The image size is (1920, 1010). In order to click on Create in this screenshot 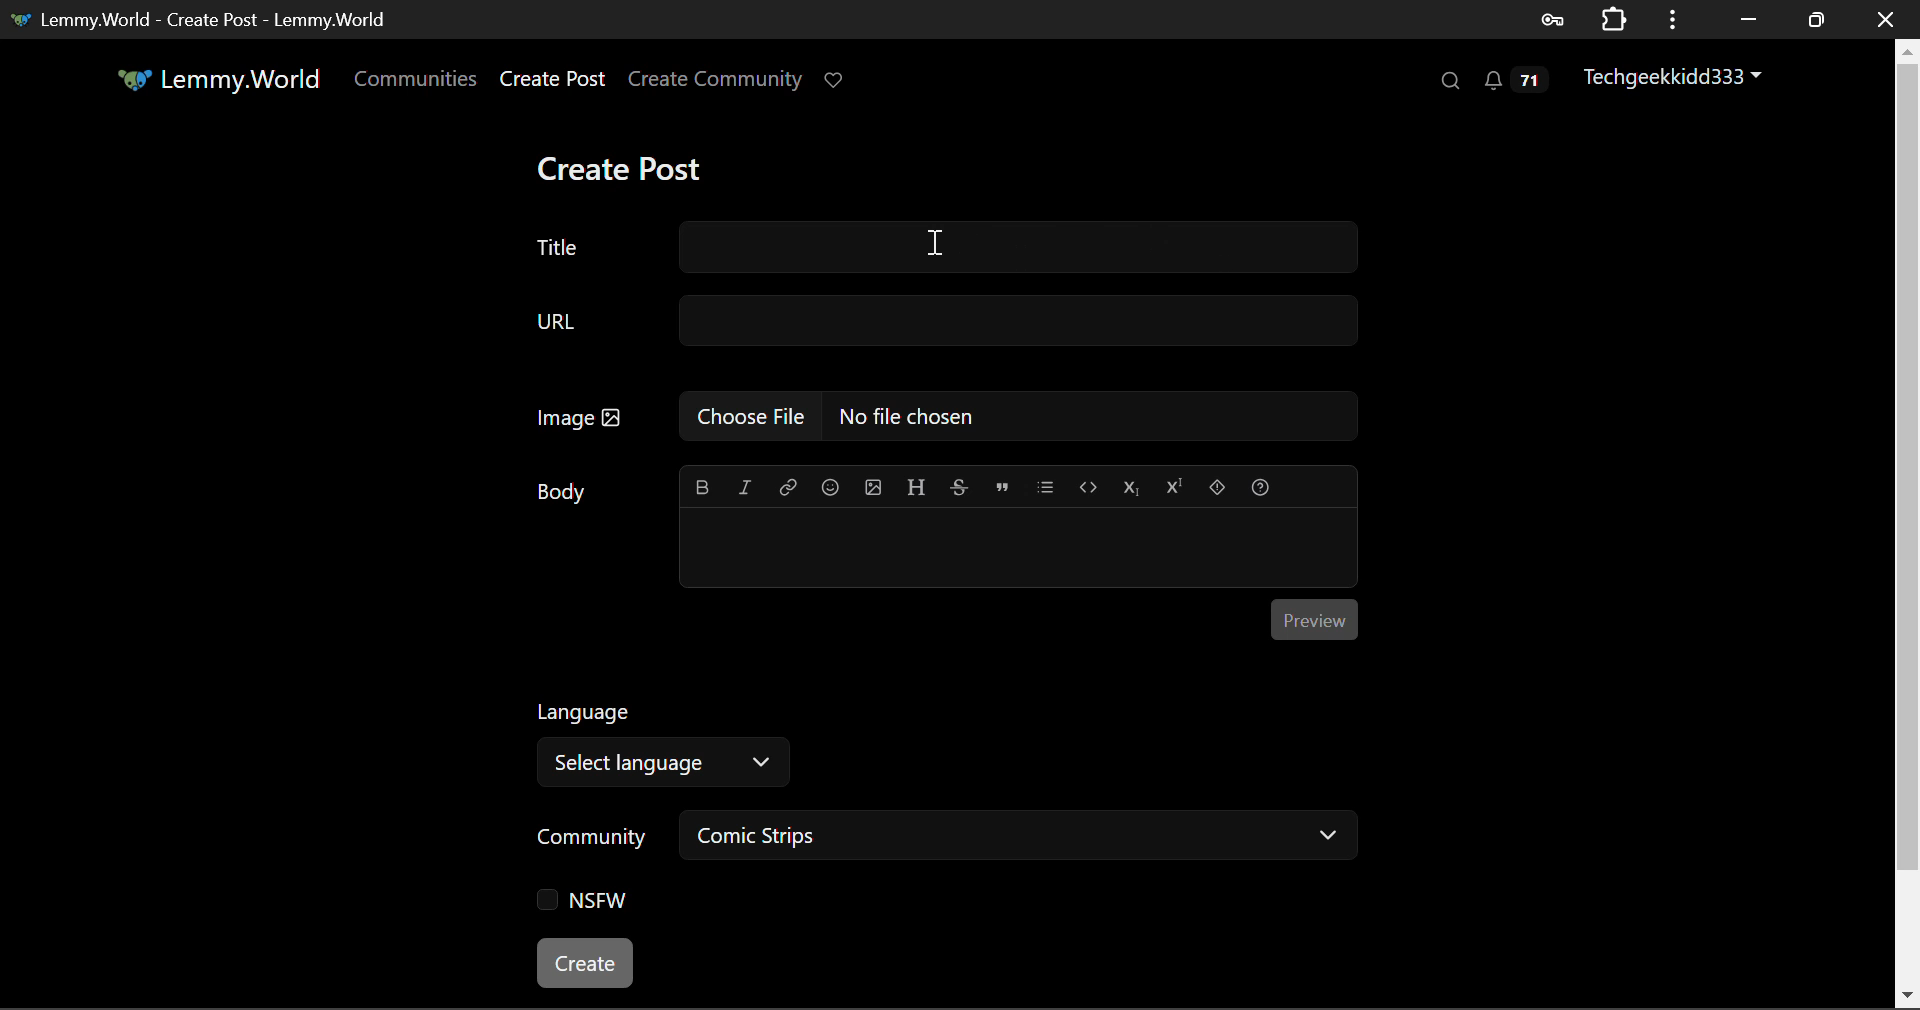, I will do `click(586, 965)`.